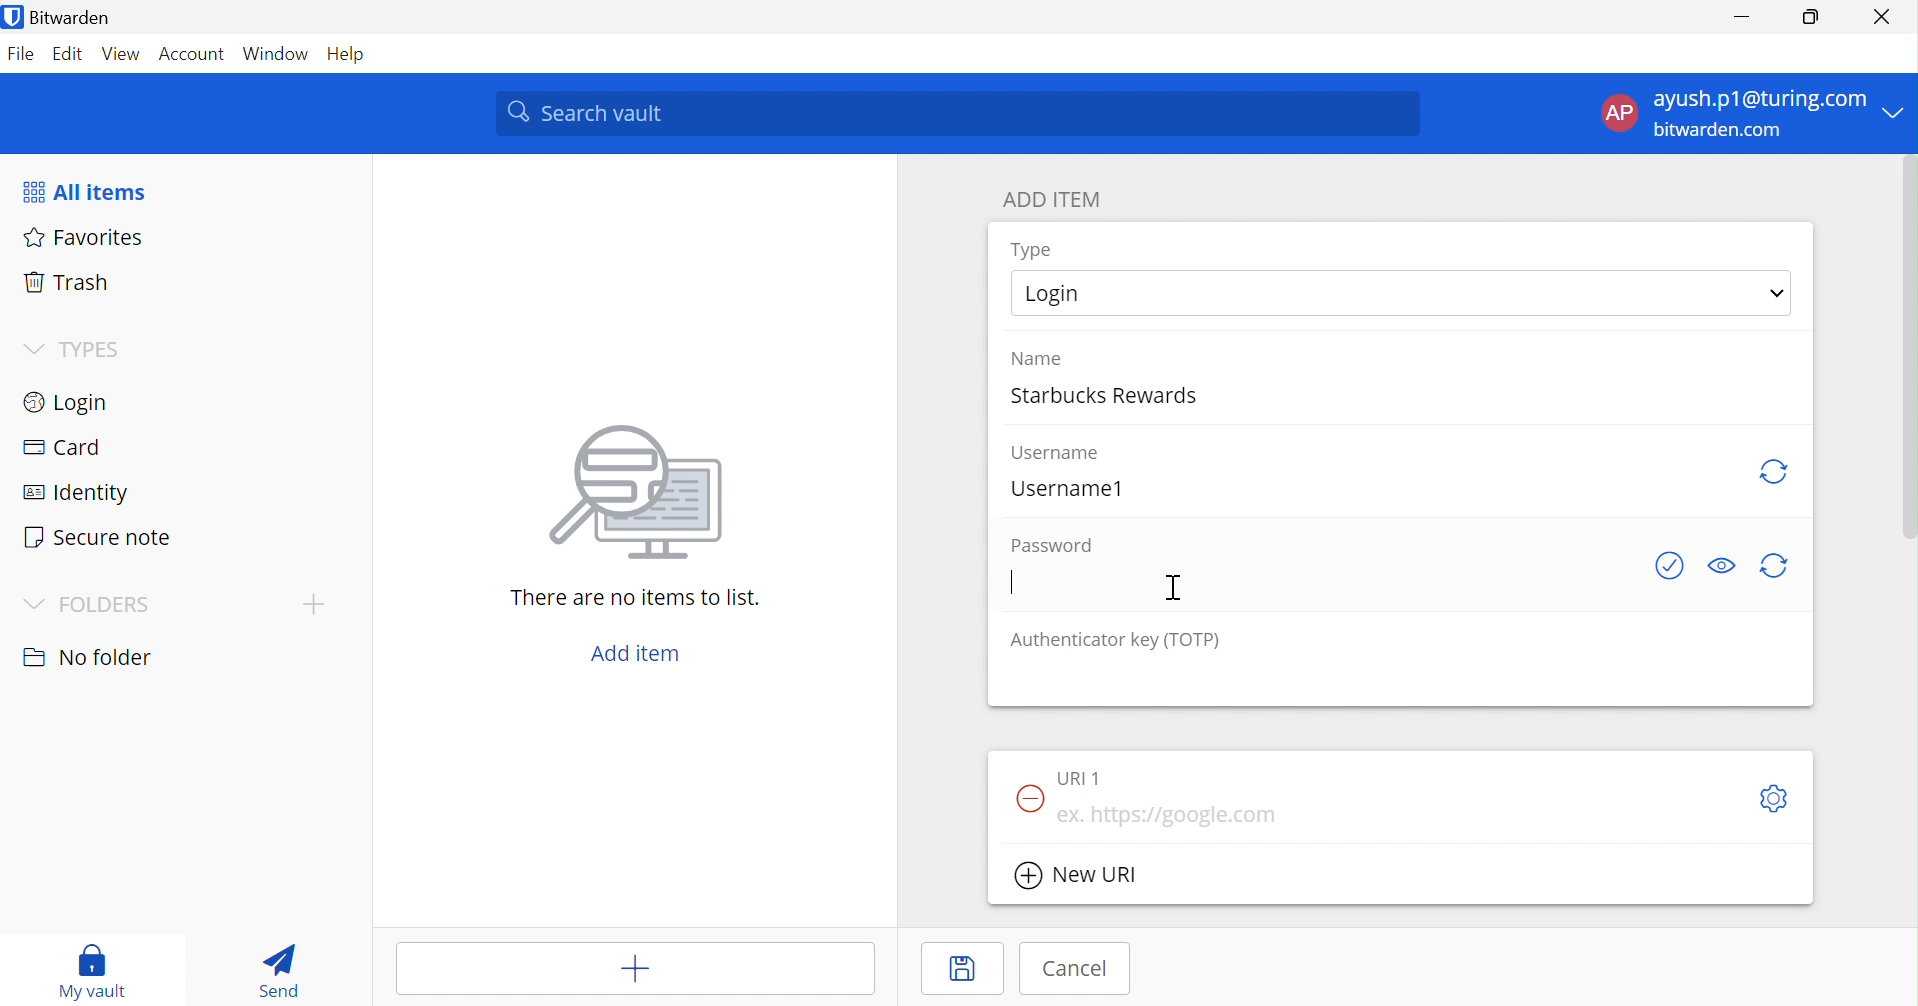  I want to click on Authenticator key (TOTP), so click(1114, 641).